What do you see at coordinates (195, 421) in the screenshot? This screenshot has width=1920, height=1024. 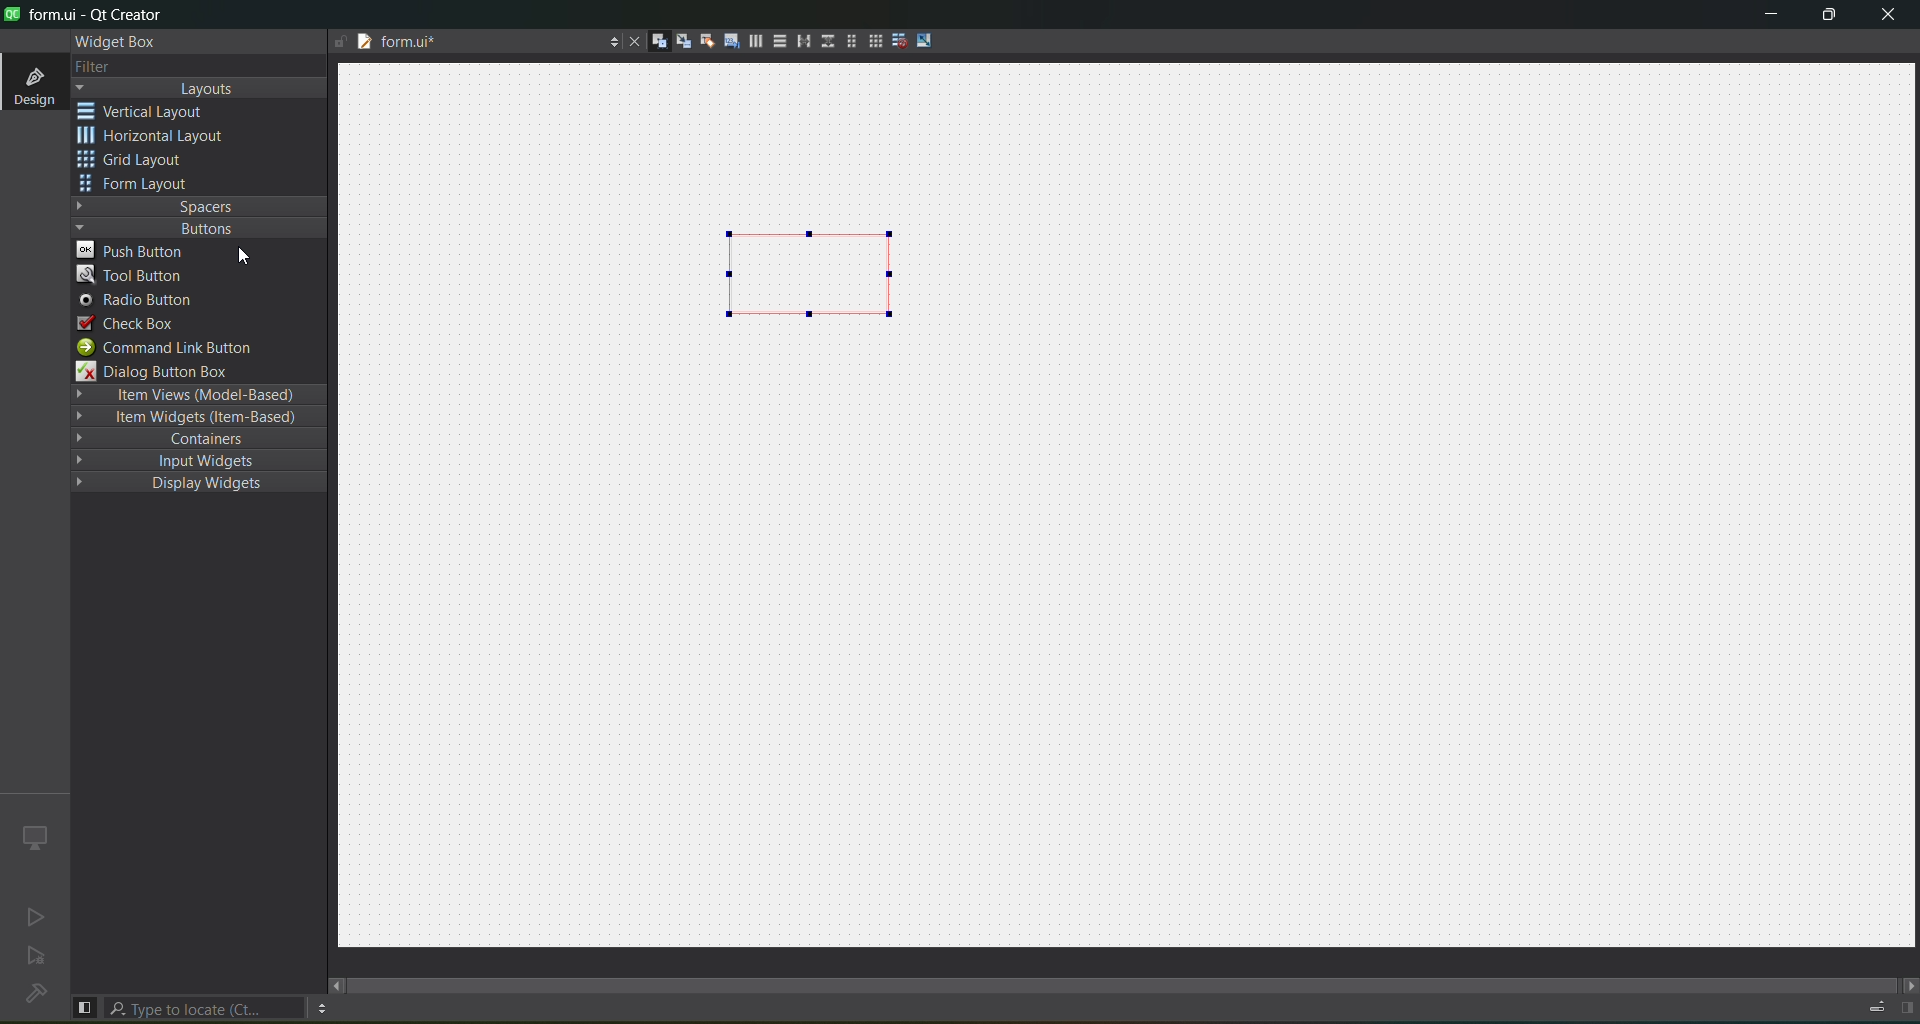 I see `item widgets` at bounding box center [195, 421].